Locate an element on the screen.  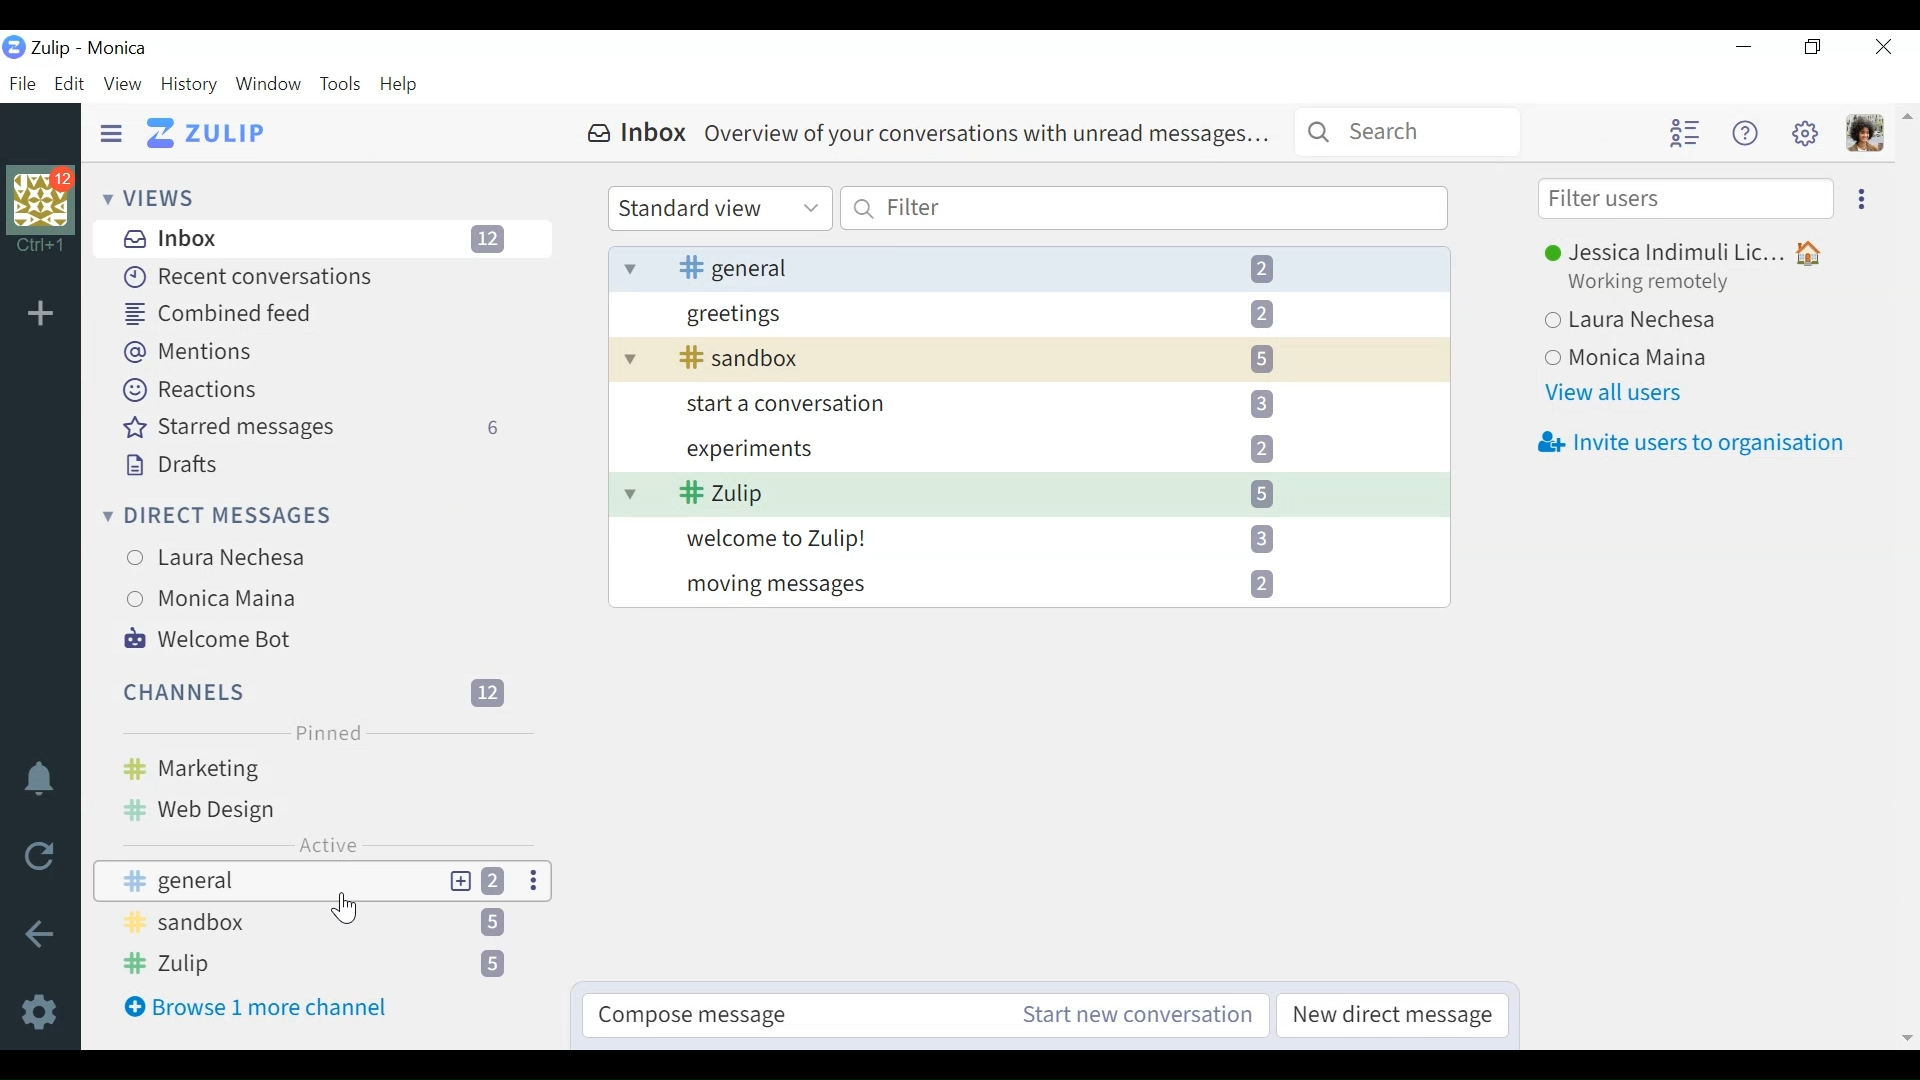
user list is located at coordinates (1683, 133).